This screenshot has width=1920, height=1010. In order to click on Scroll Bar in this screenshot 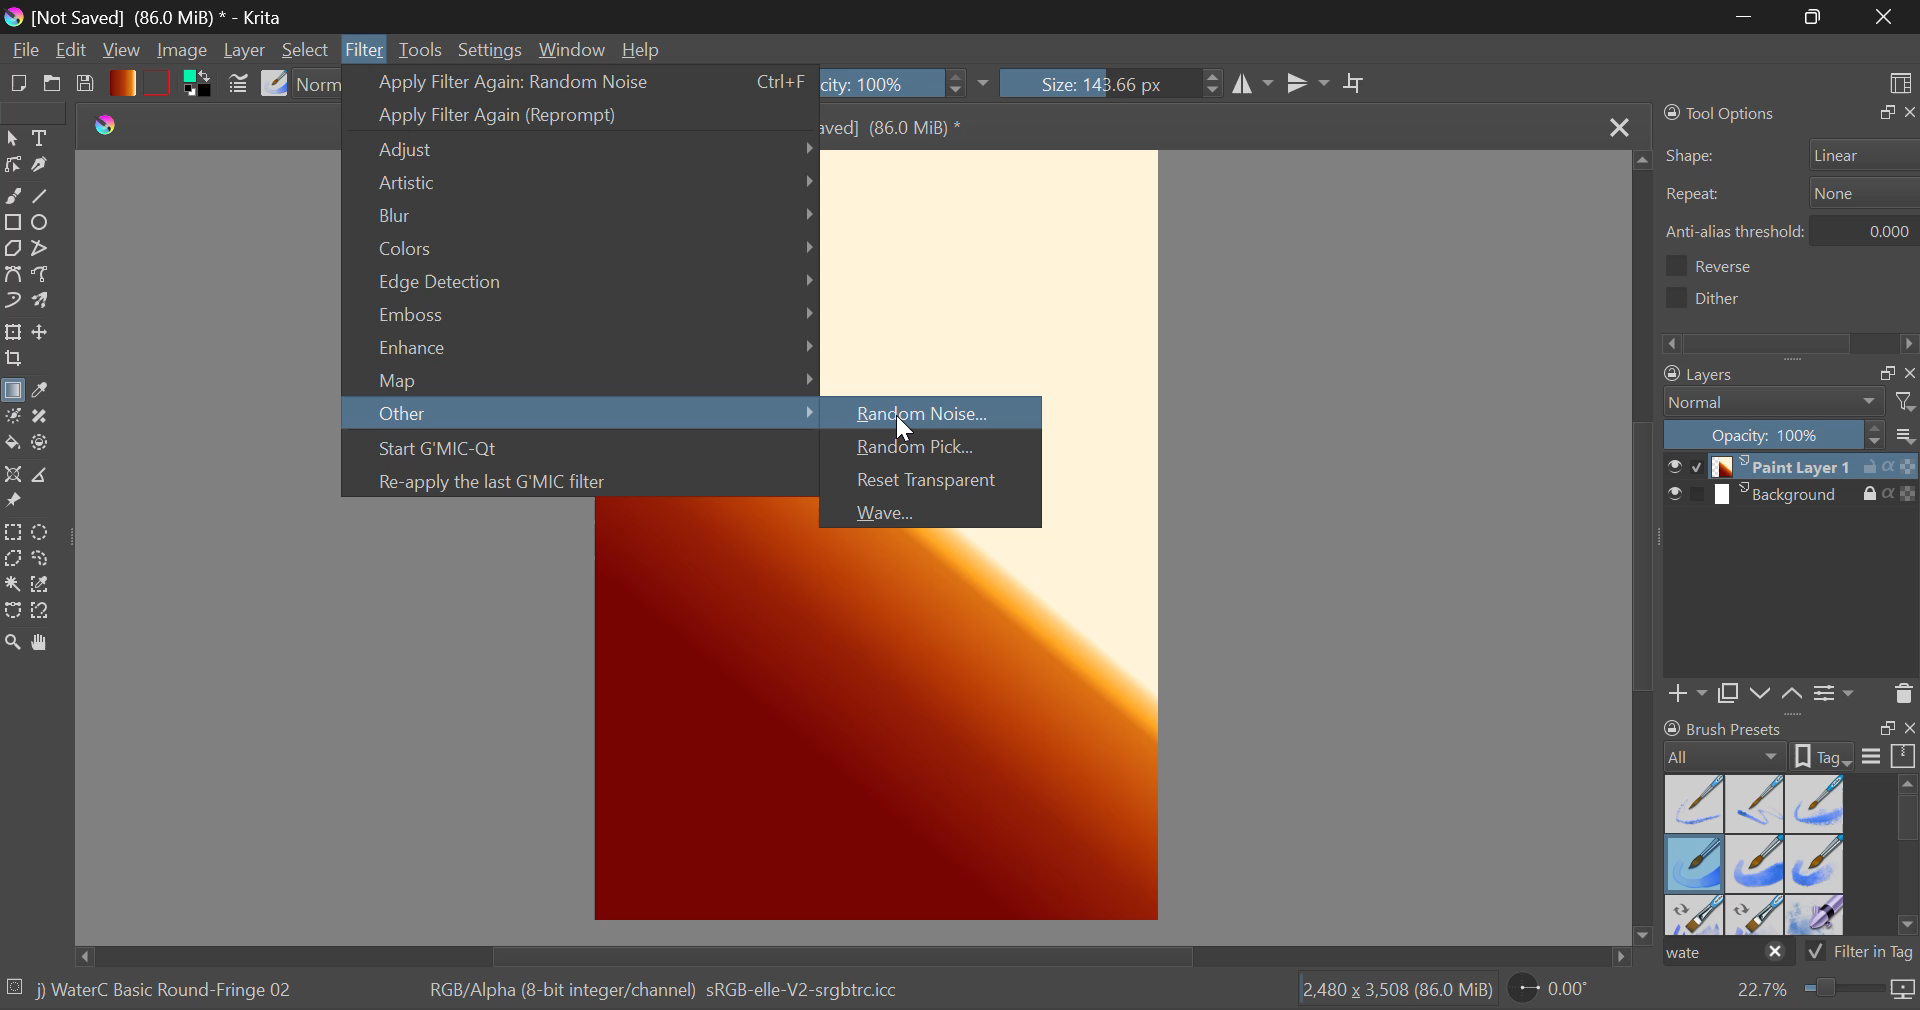, I will do `click(842, 957)`.